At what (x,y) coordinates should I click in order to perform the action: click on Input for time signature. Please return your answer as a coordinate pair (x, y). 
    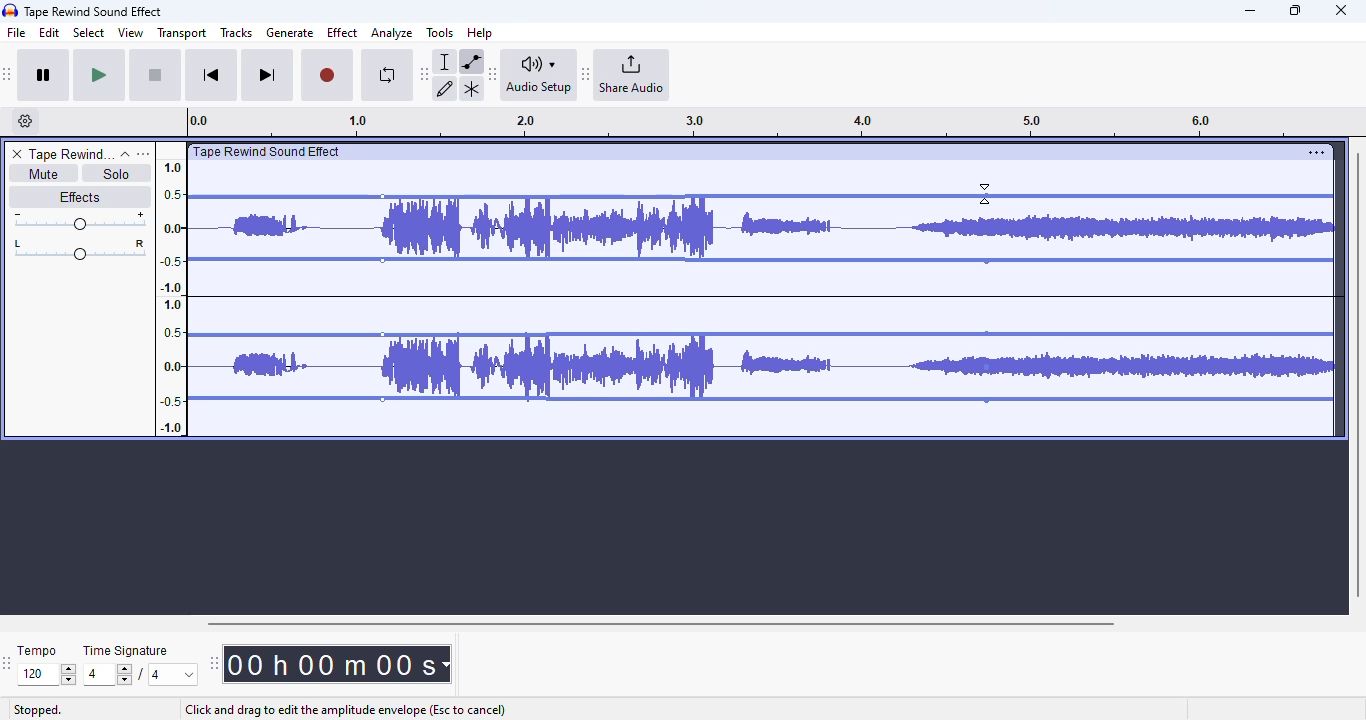
    Looking at the image, I should click on (108, 675).